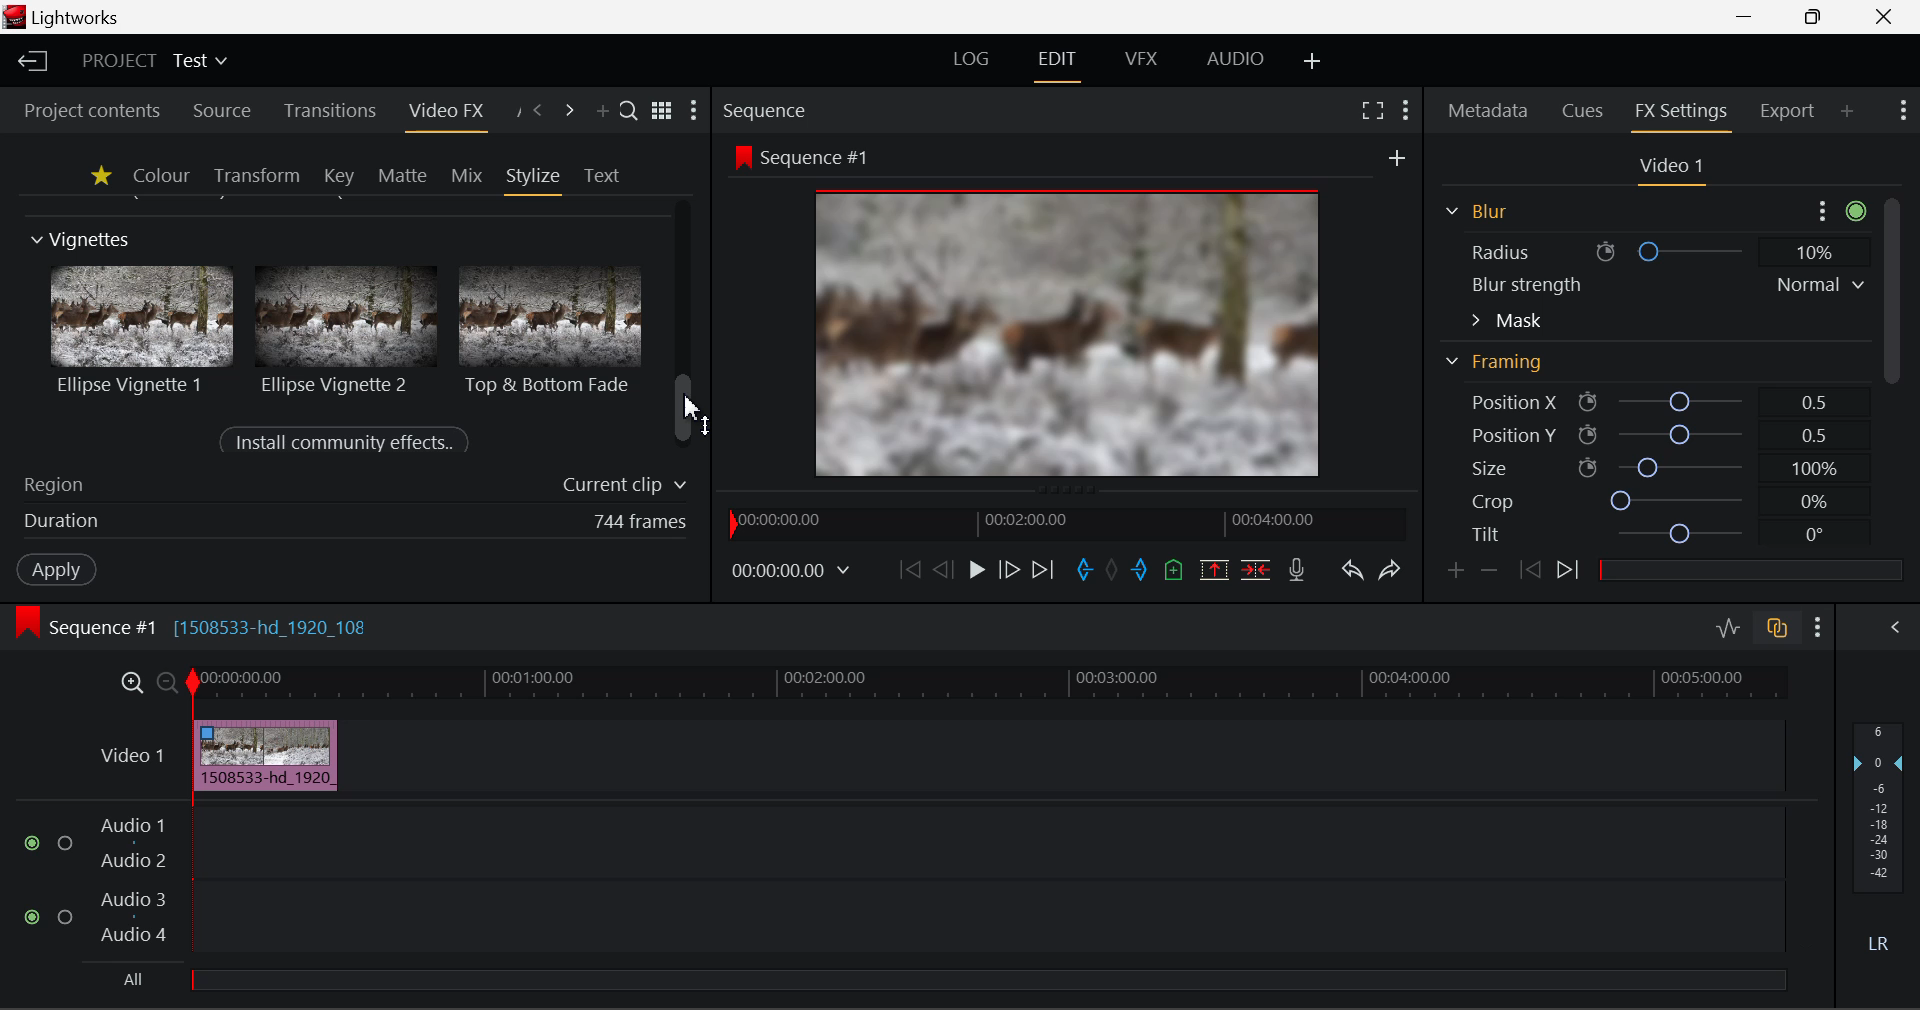  I want to click on Cursor DRAG_TO Effect on Clip, so click(265, 756).